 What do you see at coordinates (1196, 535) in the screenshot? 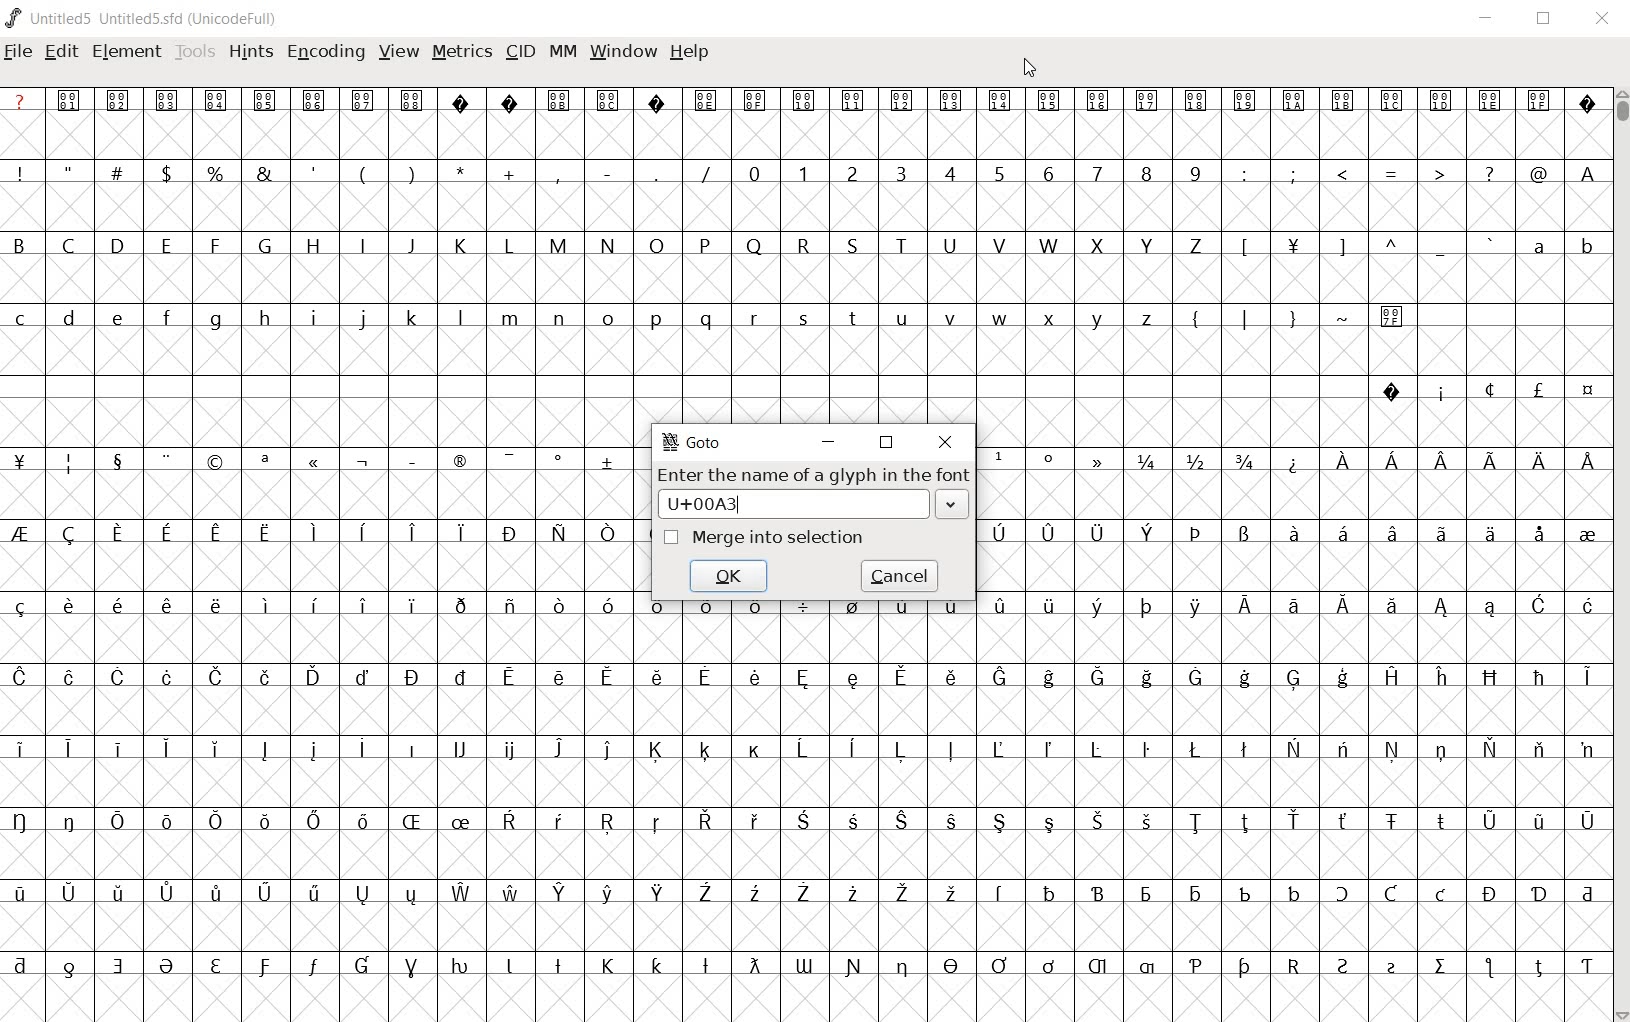
I see `Symbol` at bounding box center [1196, 535].